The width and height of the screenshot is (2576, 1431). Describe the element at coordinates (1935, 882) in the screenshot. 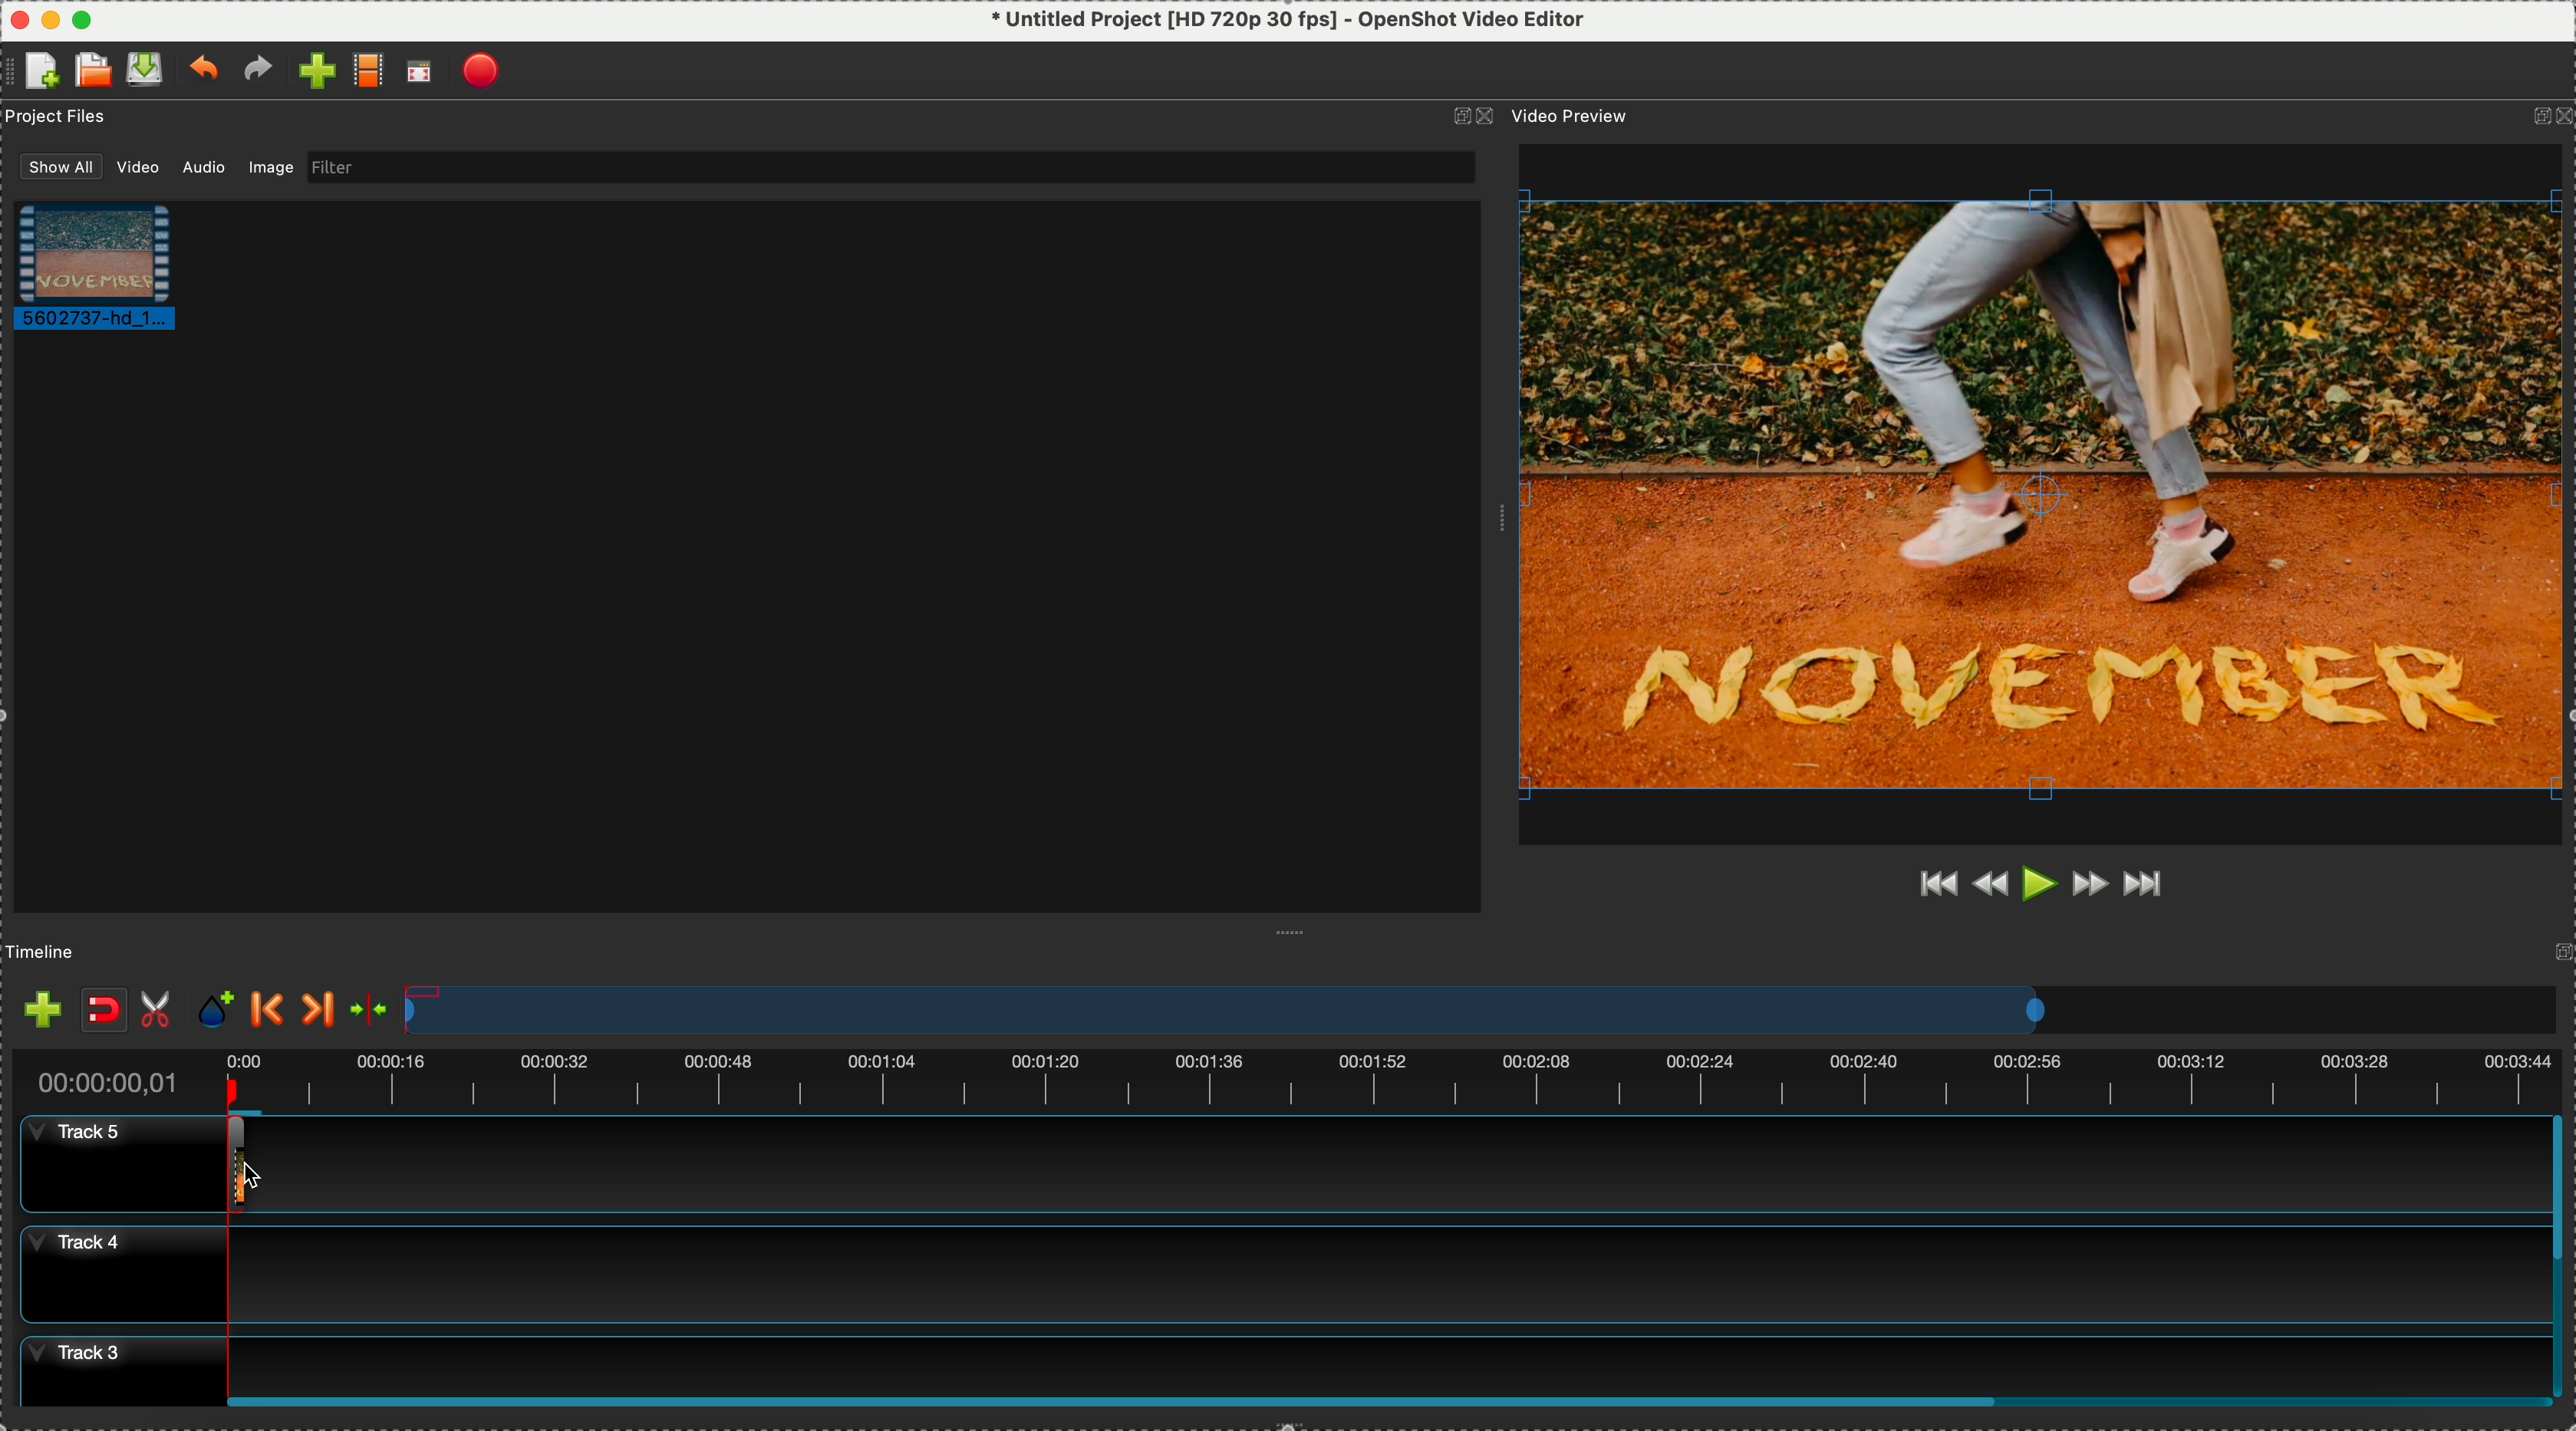

I see `jump to start` at that location.